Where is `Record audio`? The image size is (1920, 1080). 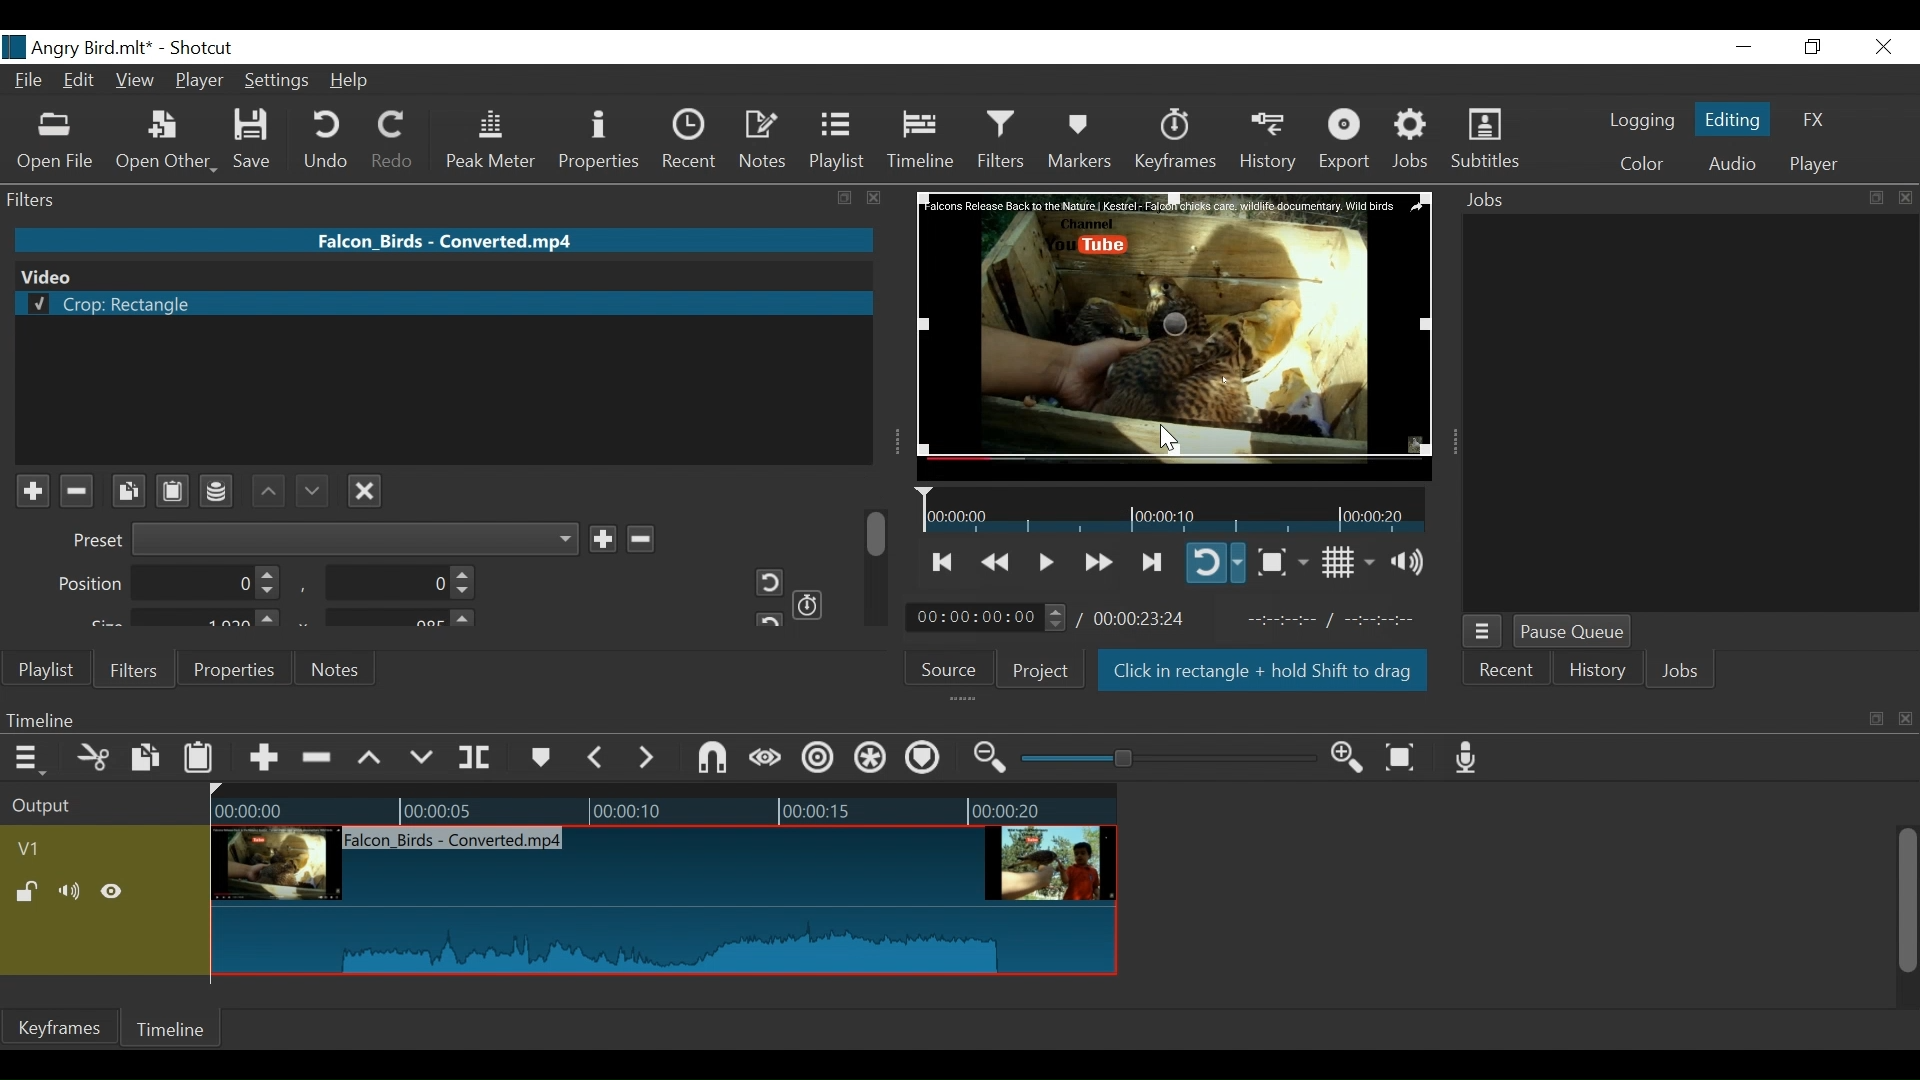
Record audio is located at coordinates (1467, 757).